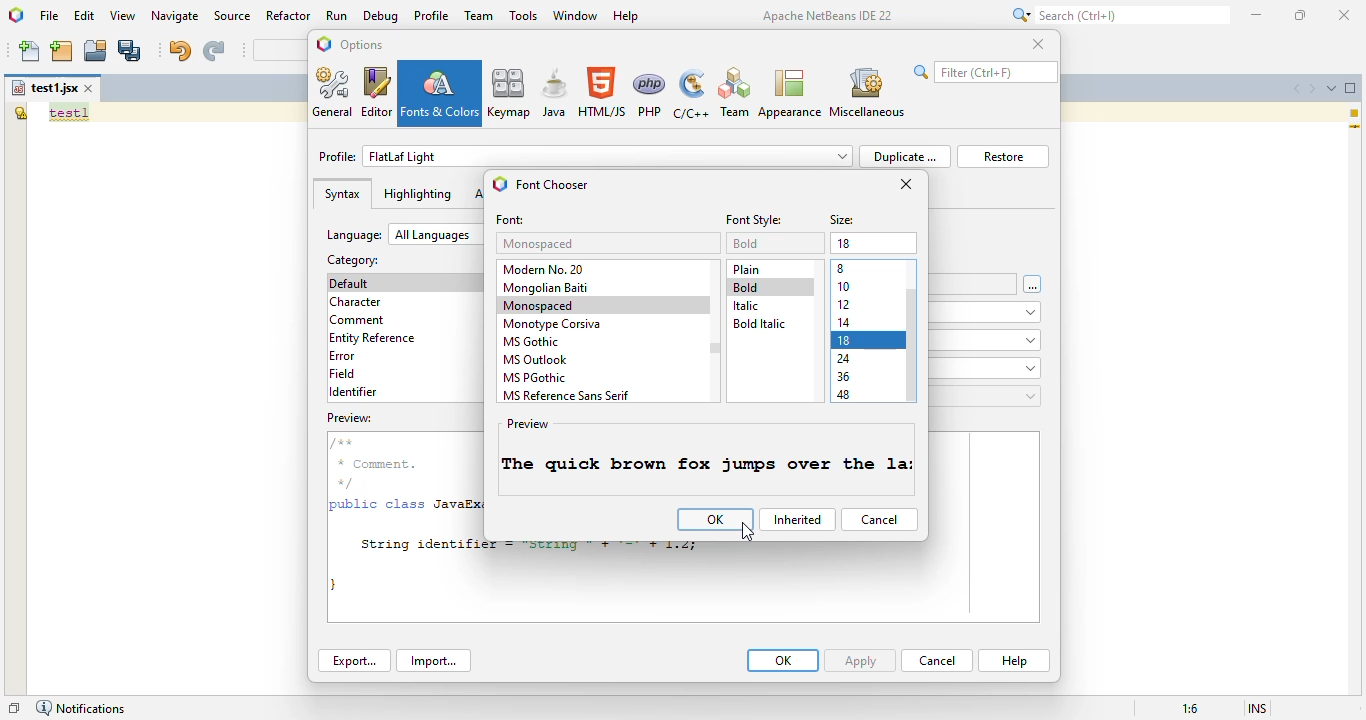 The height and width of the screenshot is (720, 1366). What do you see at coordinates (692, 94) in the screenshot?
I see `C/C++` at bounding box center [692, 94].